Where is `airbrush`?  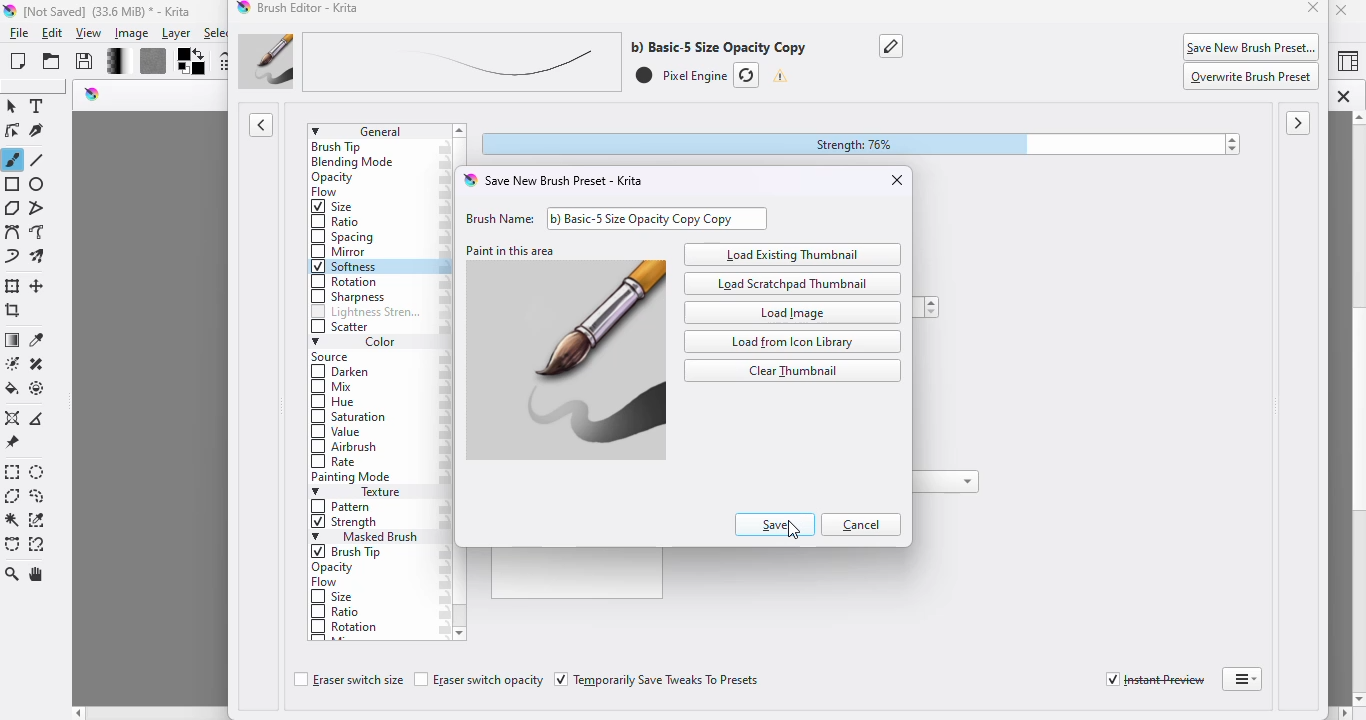
airbrush is located at coordinates (344, 448).